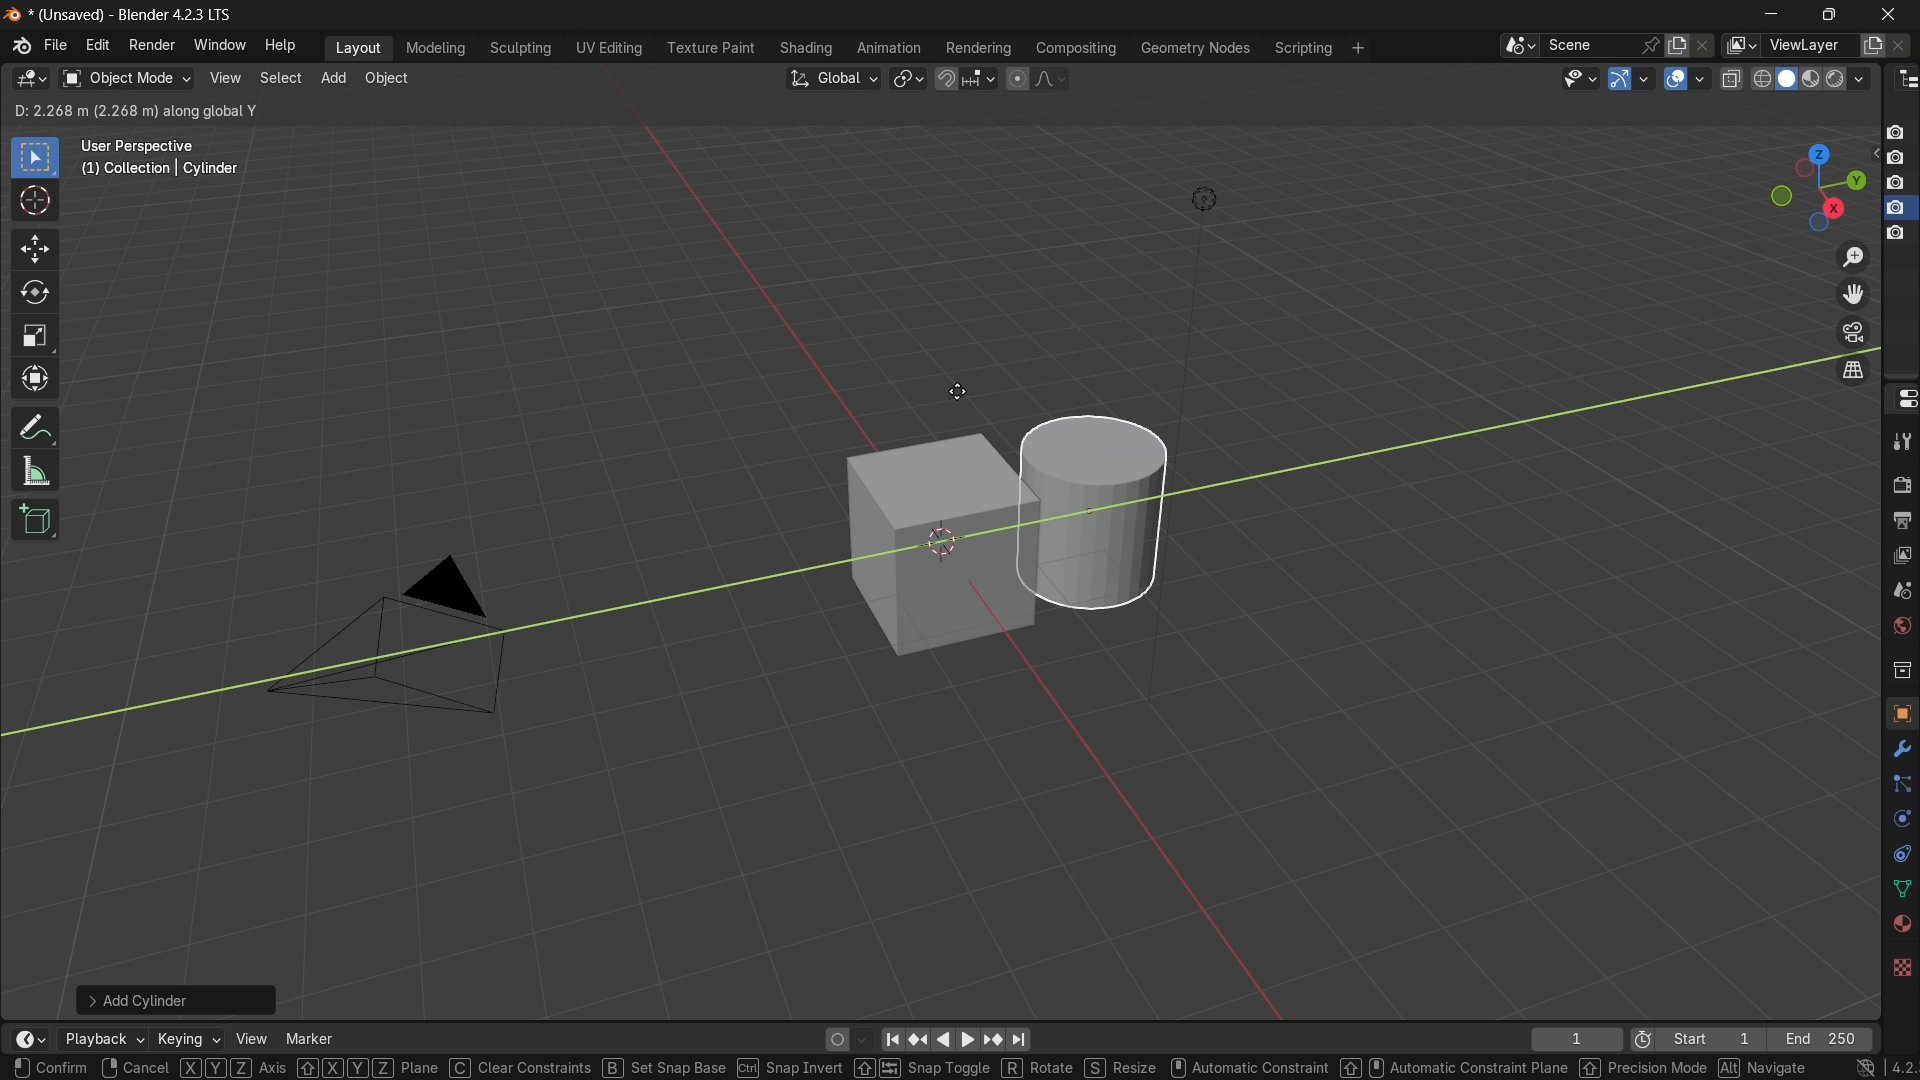  I want to click on XYZ plane, so click(367, 1066).